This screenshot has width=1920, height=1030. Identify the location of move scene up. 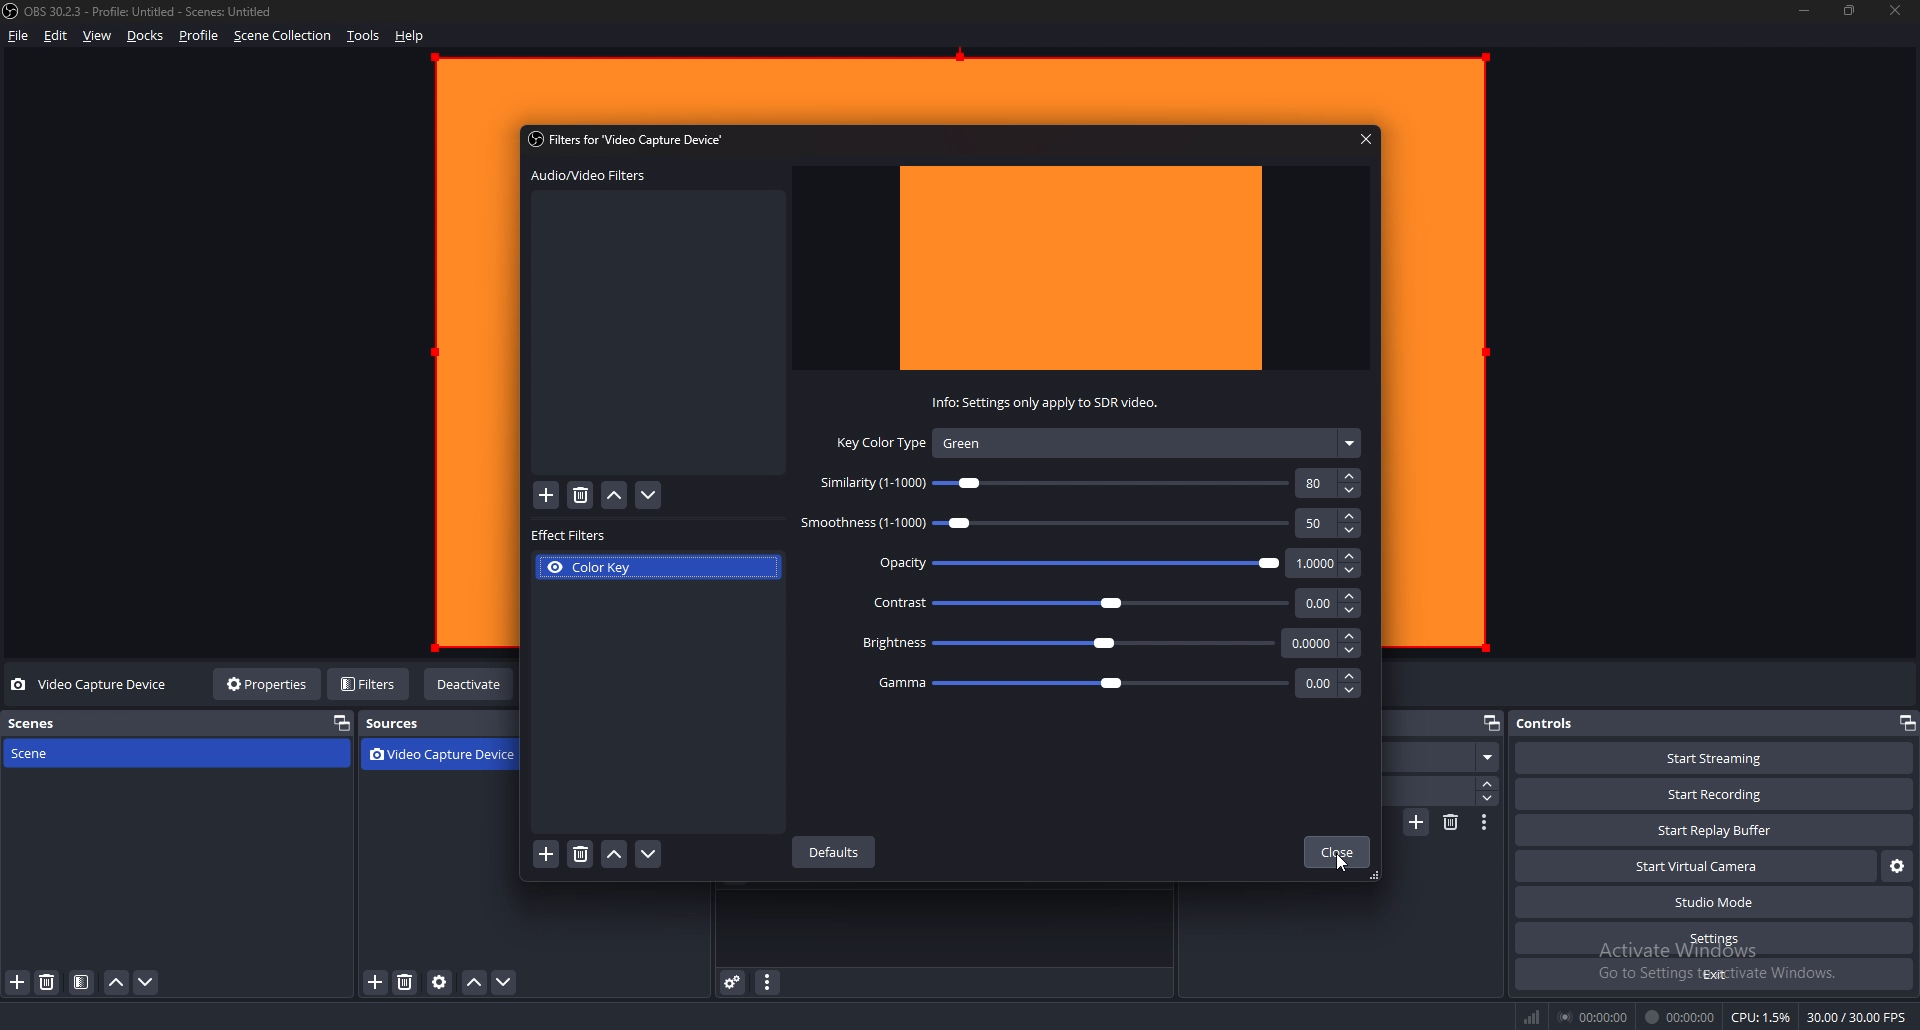
(118, 983).